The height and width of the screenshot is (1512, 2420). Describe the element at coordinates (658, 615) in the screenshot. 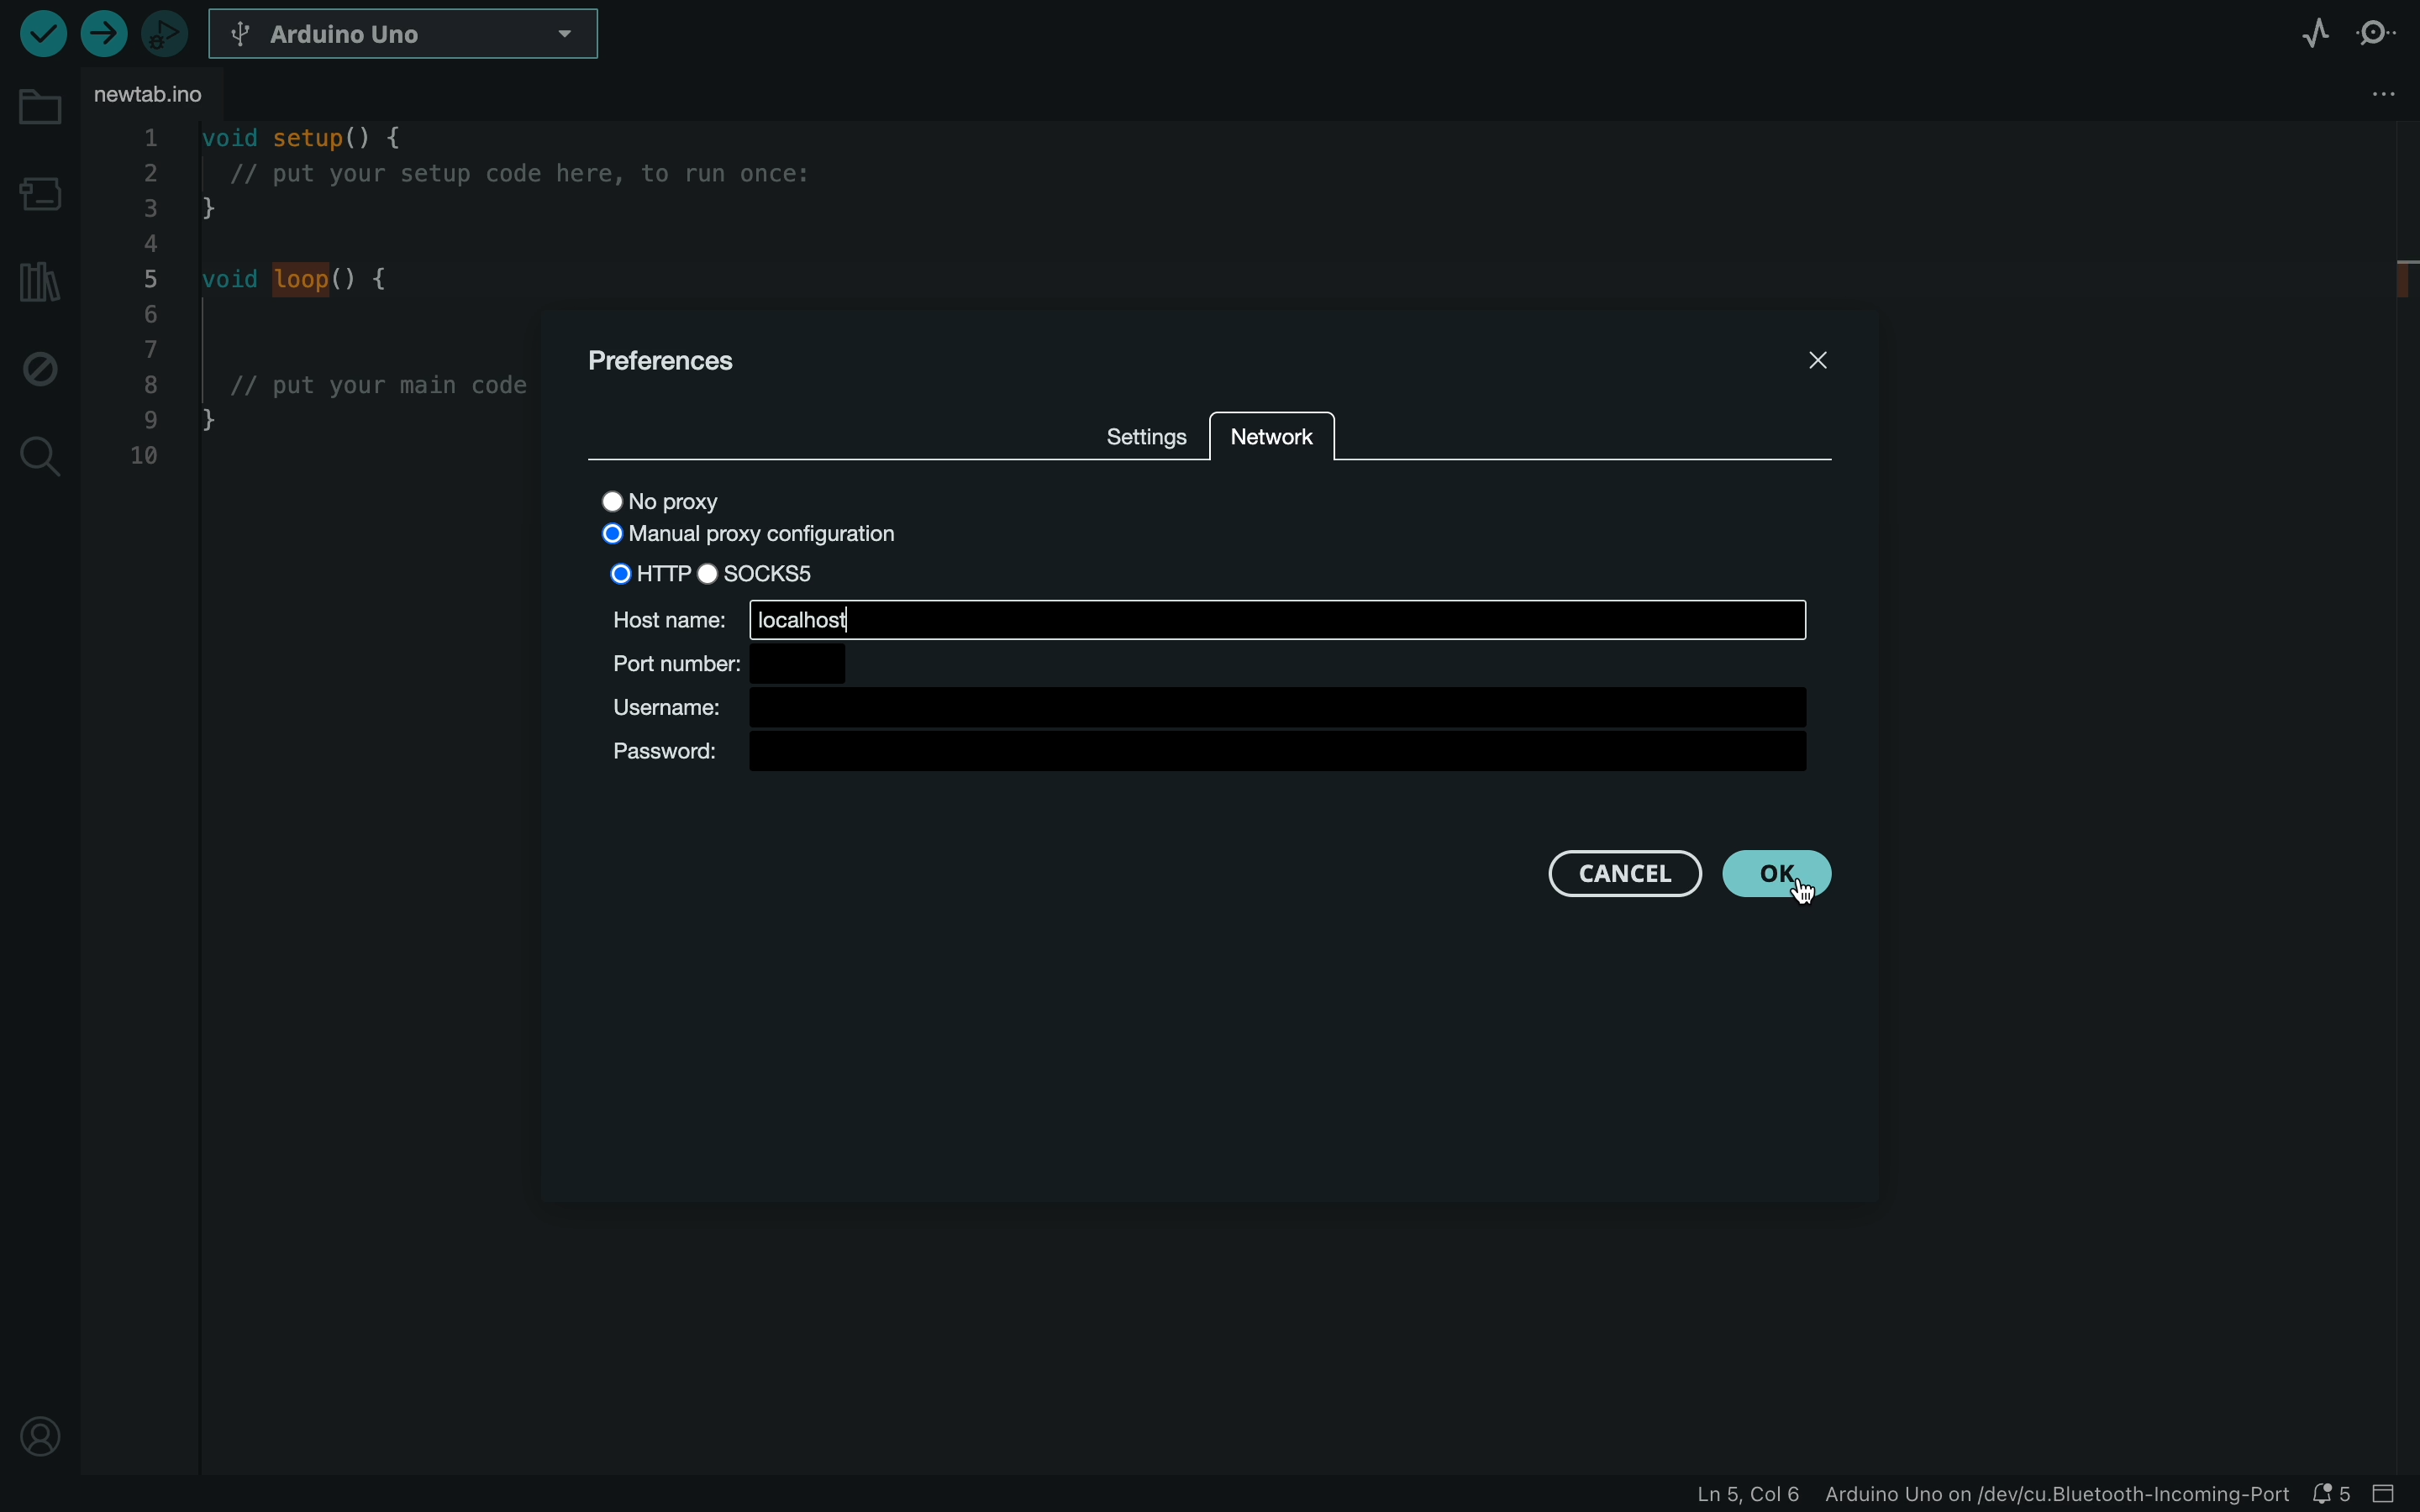

I see `host name` at that location.